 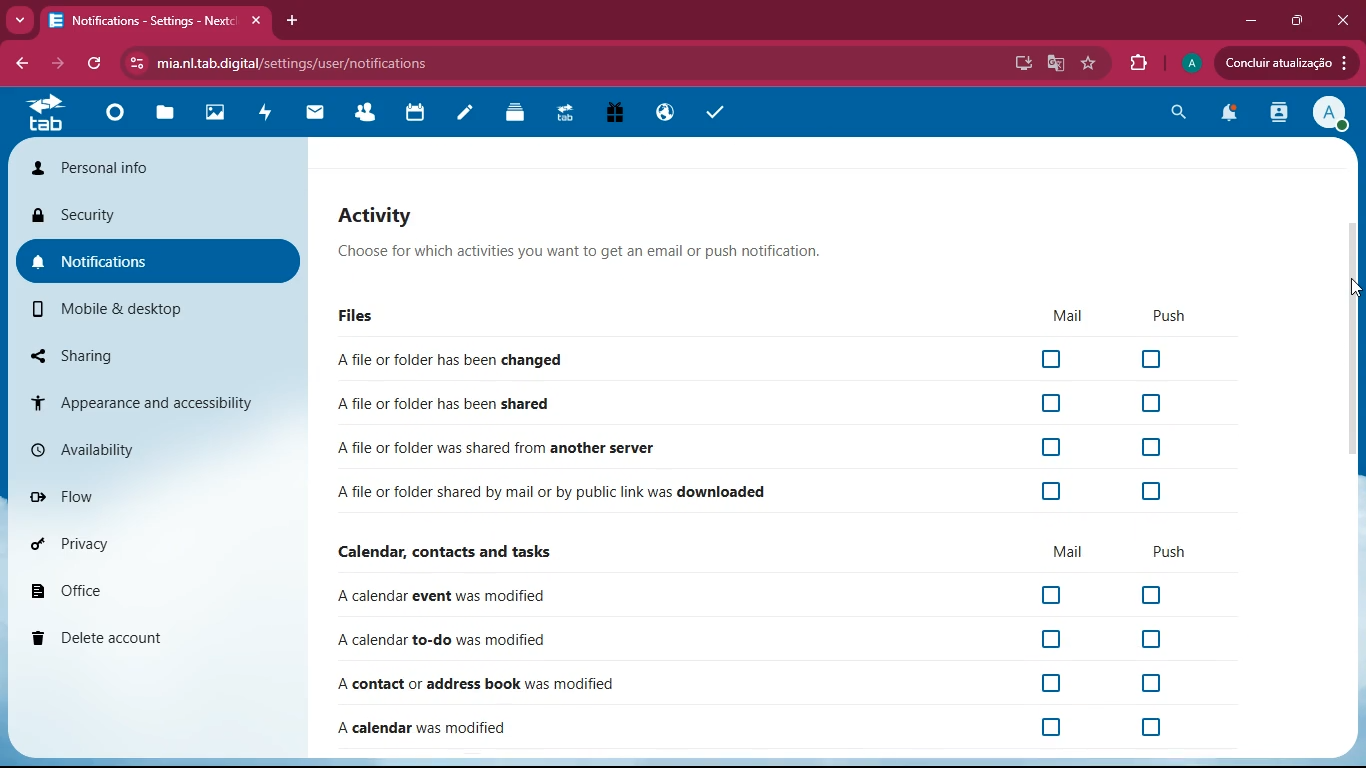 What do you see at coordinates (219, 114) in the screenshot?
I see `images` at bounding box center [219, 114].